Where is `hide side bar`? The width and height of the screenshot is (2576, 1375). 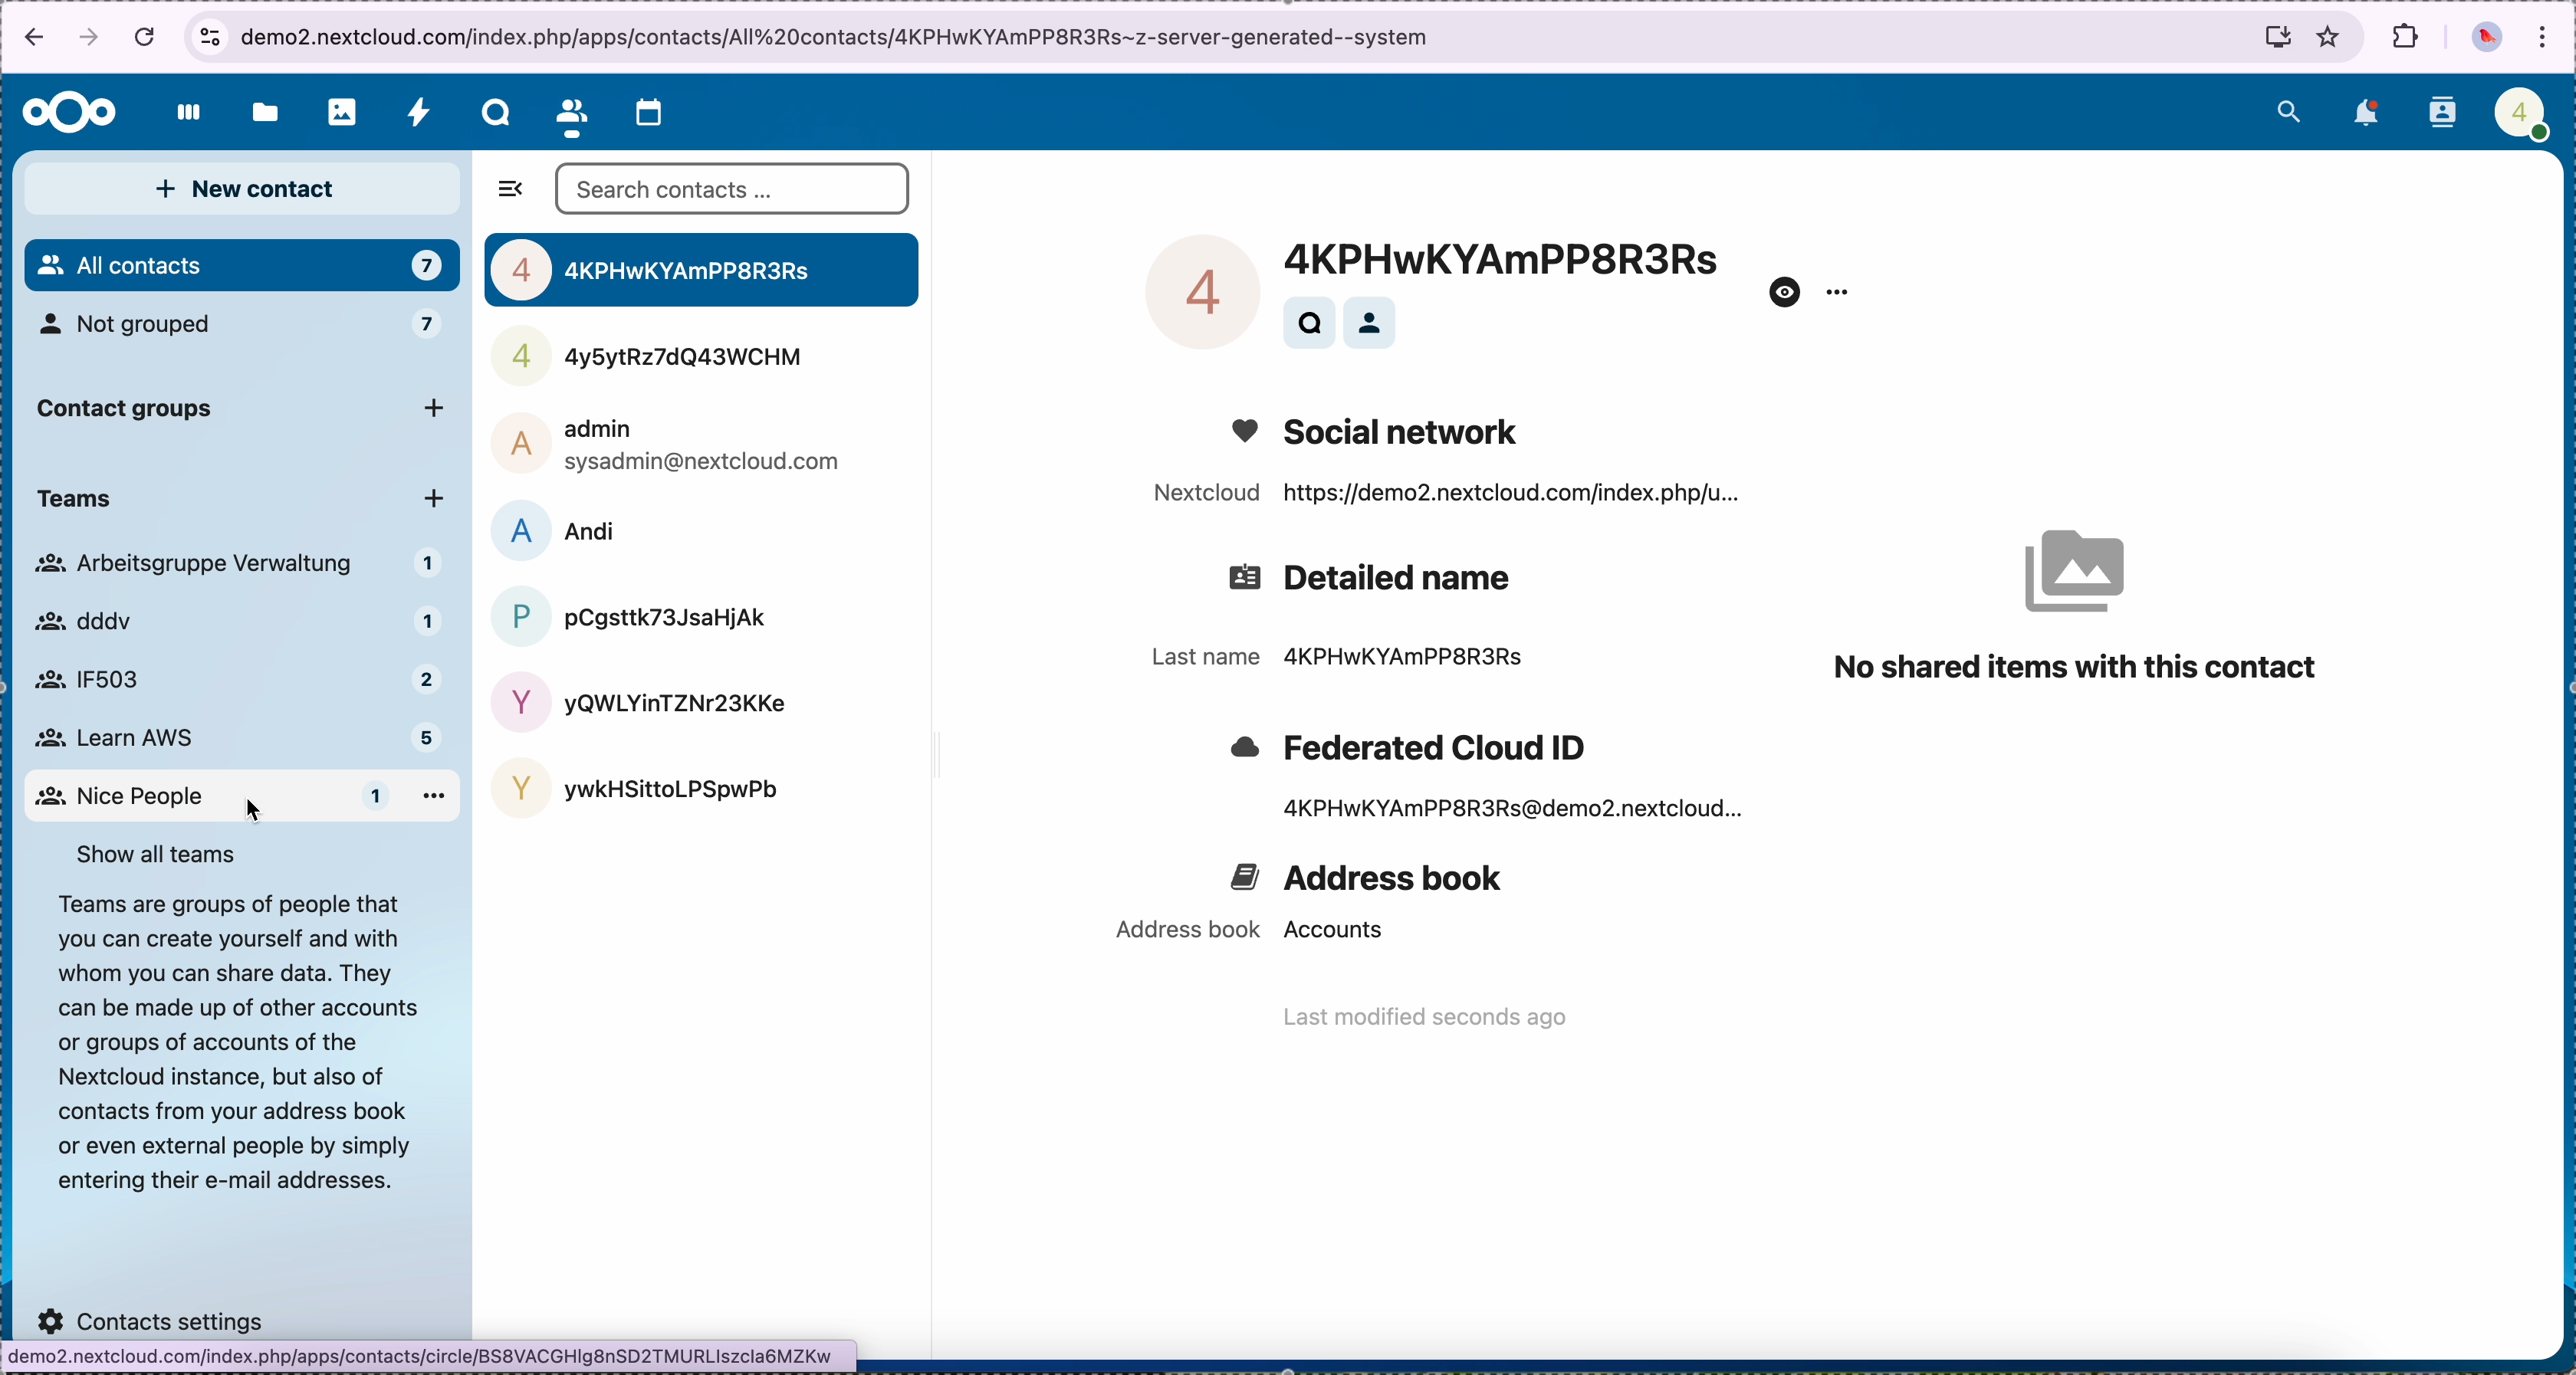
hide side bar is located at coordinates (512, 193).